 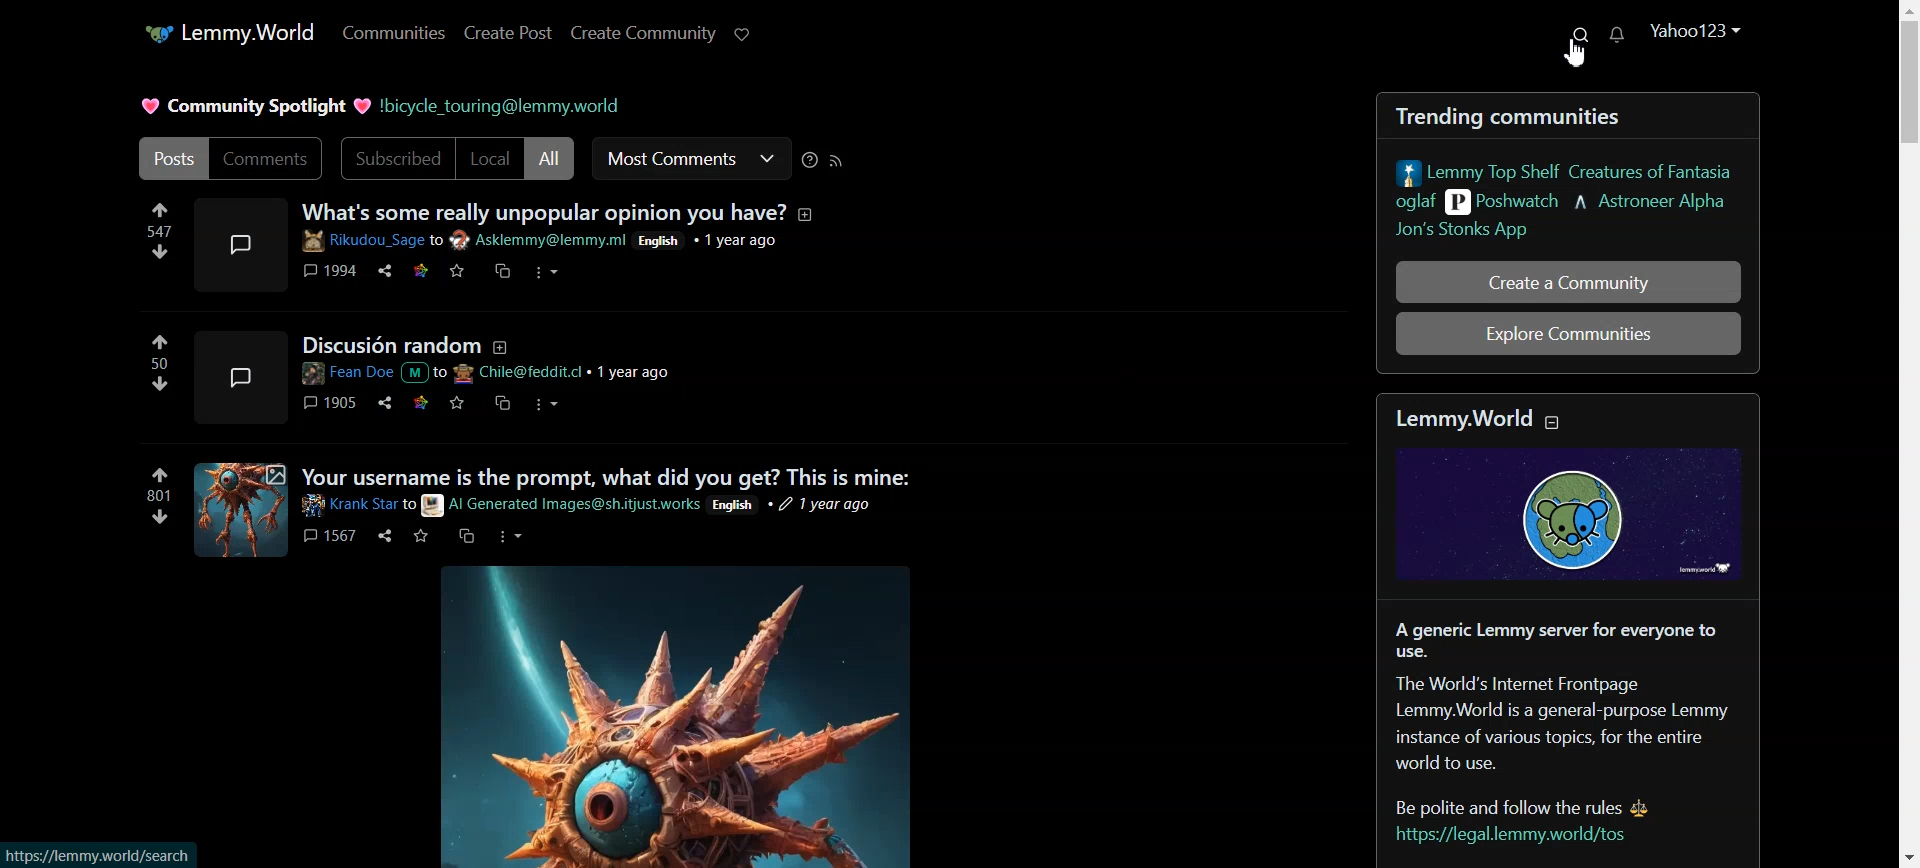 What do you see at coordinates (1521, 114) in the screenshot?
I see `Trending communities` at bounding box center [1521, 114].